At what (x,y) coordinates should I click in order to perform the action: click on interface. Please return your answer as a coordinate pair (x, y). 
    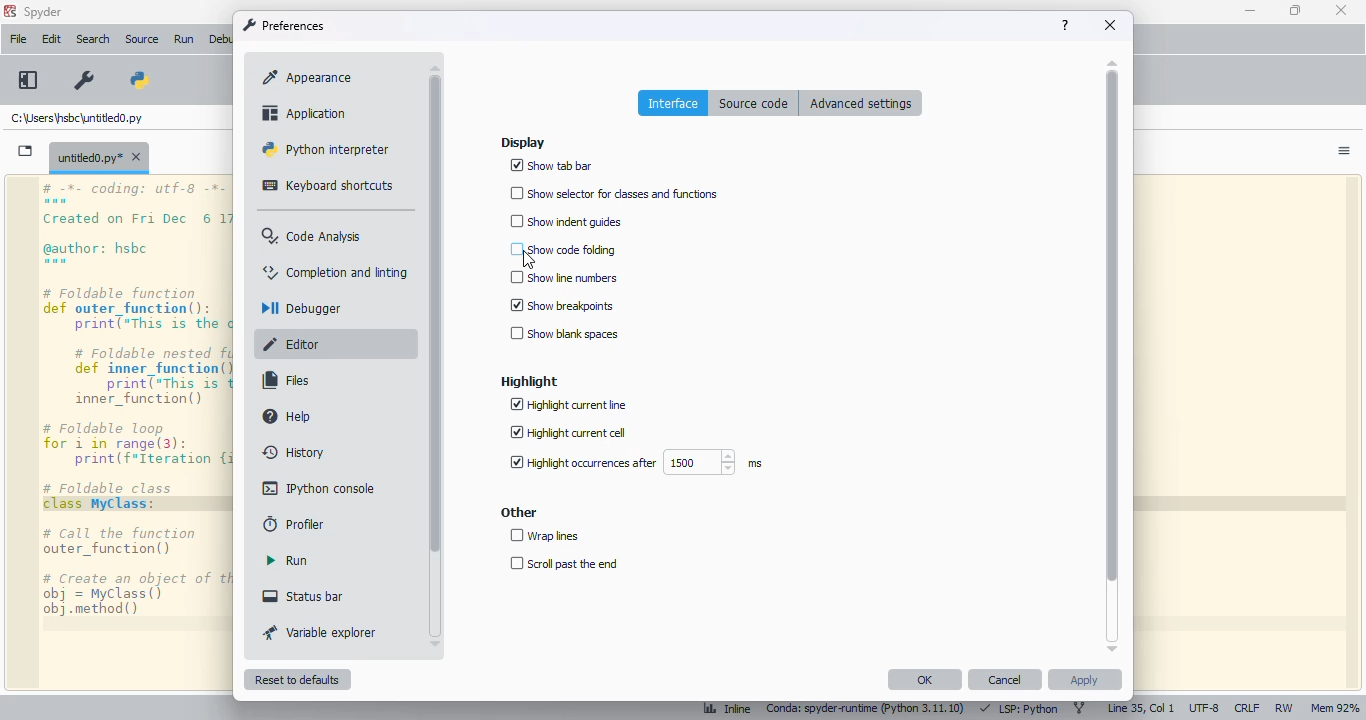
    Looking at the image, I should click on (672, 102).